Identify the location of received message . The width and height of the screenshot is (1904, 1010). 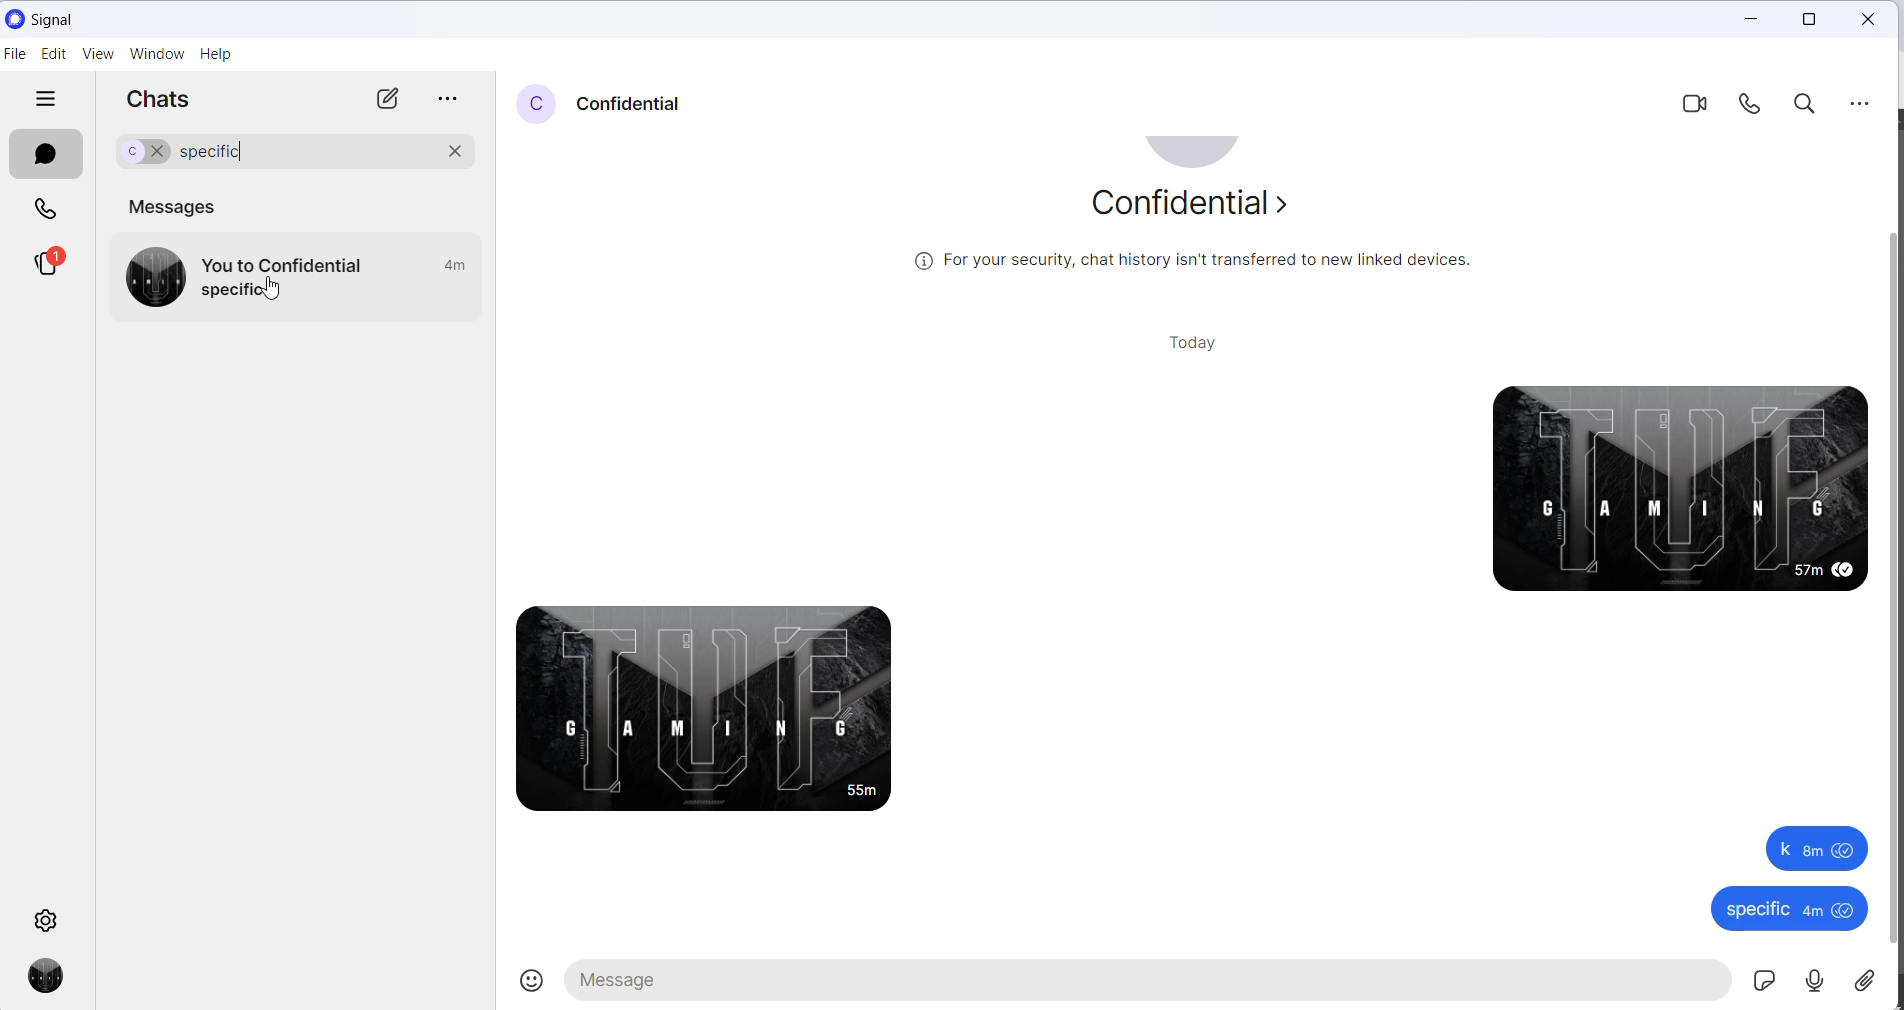
(723, 713).